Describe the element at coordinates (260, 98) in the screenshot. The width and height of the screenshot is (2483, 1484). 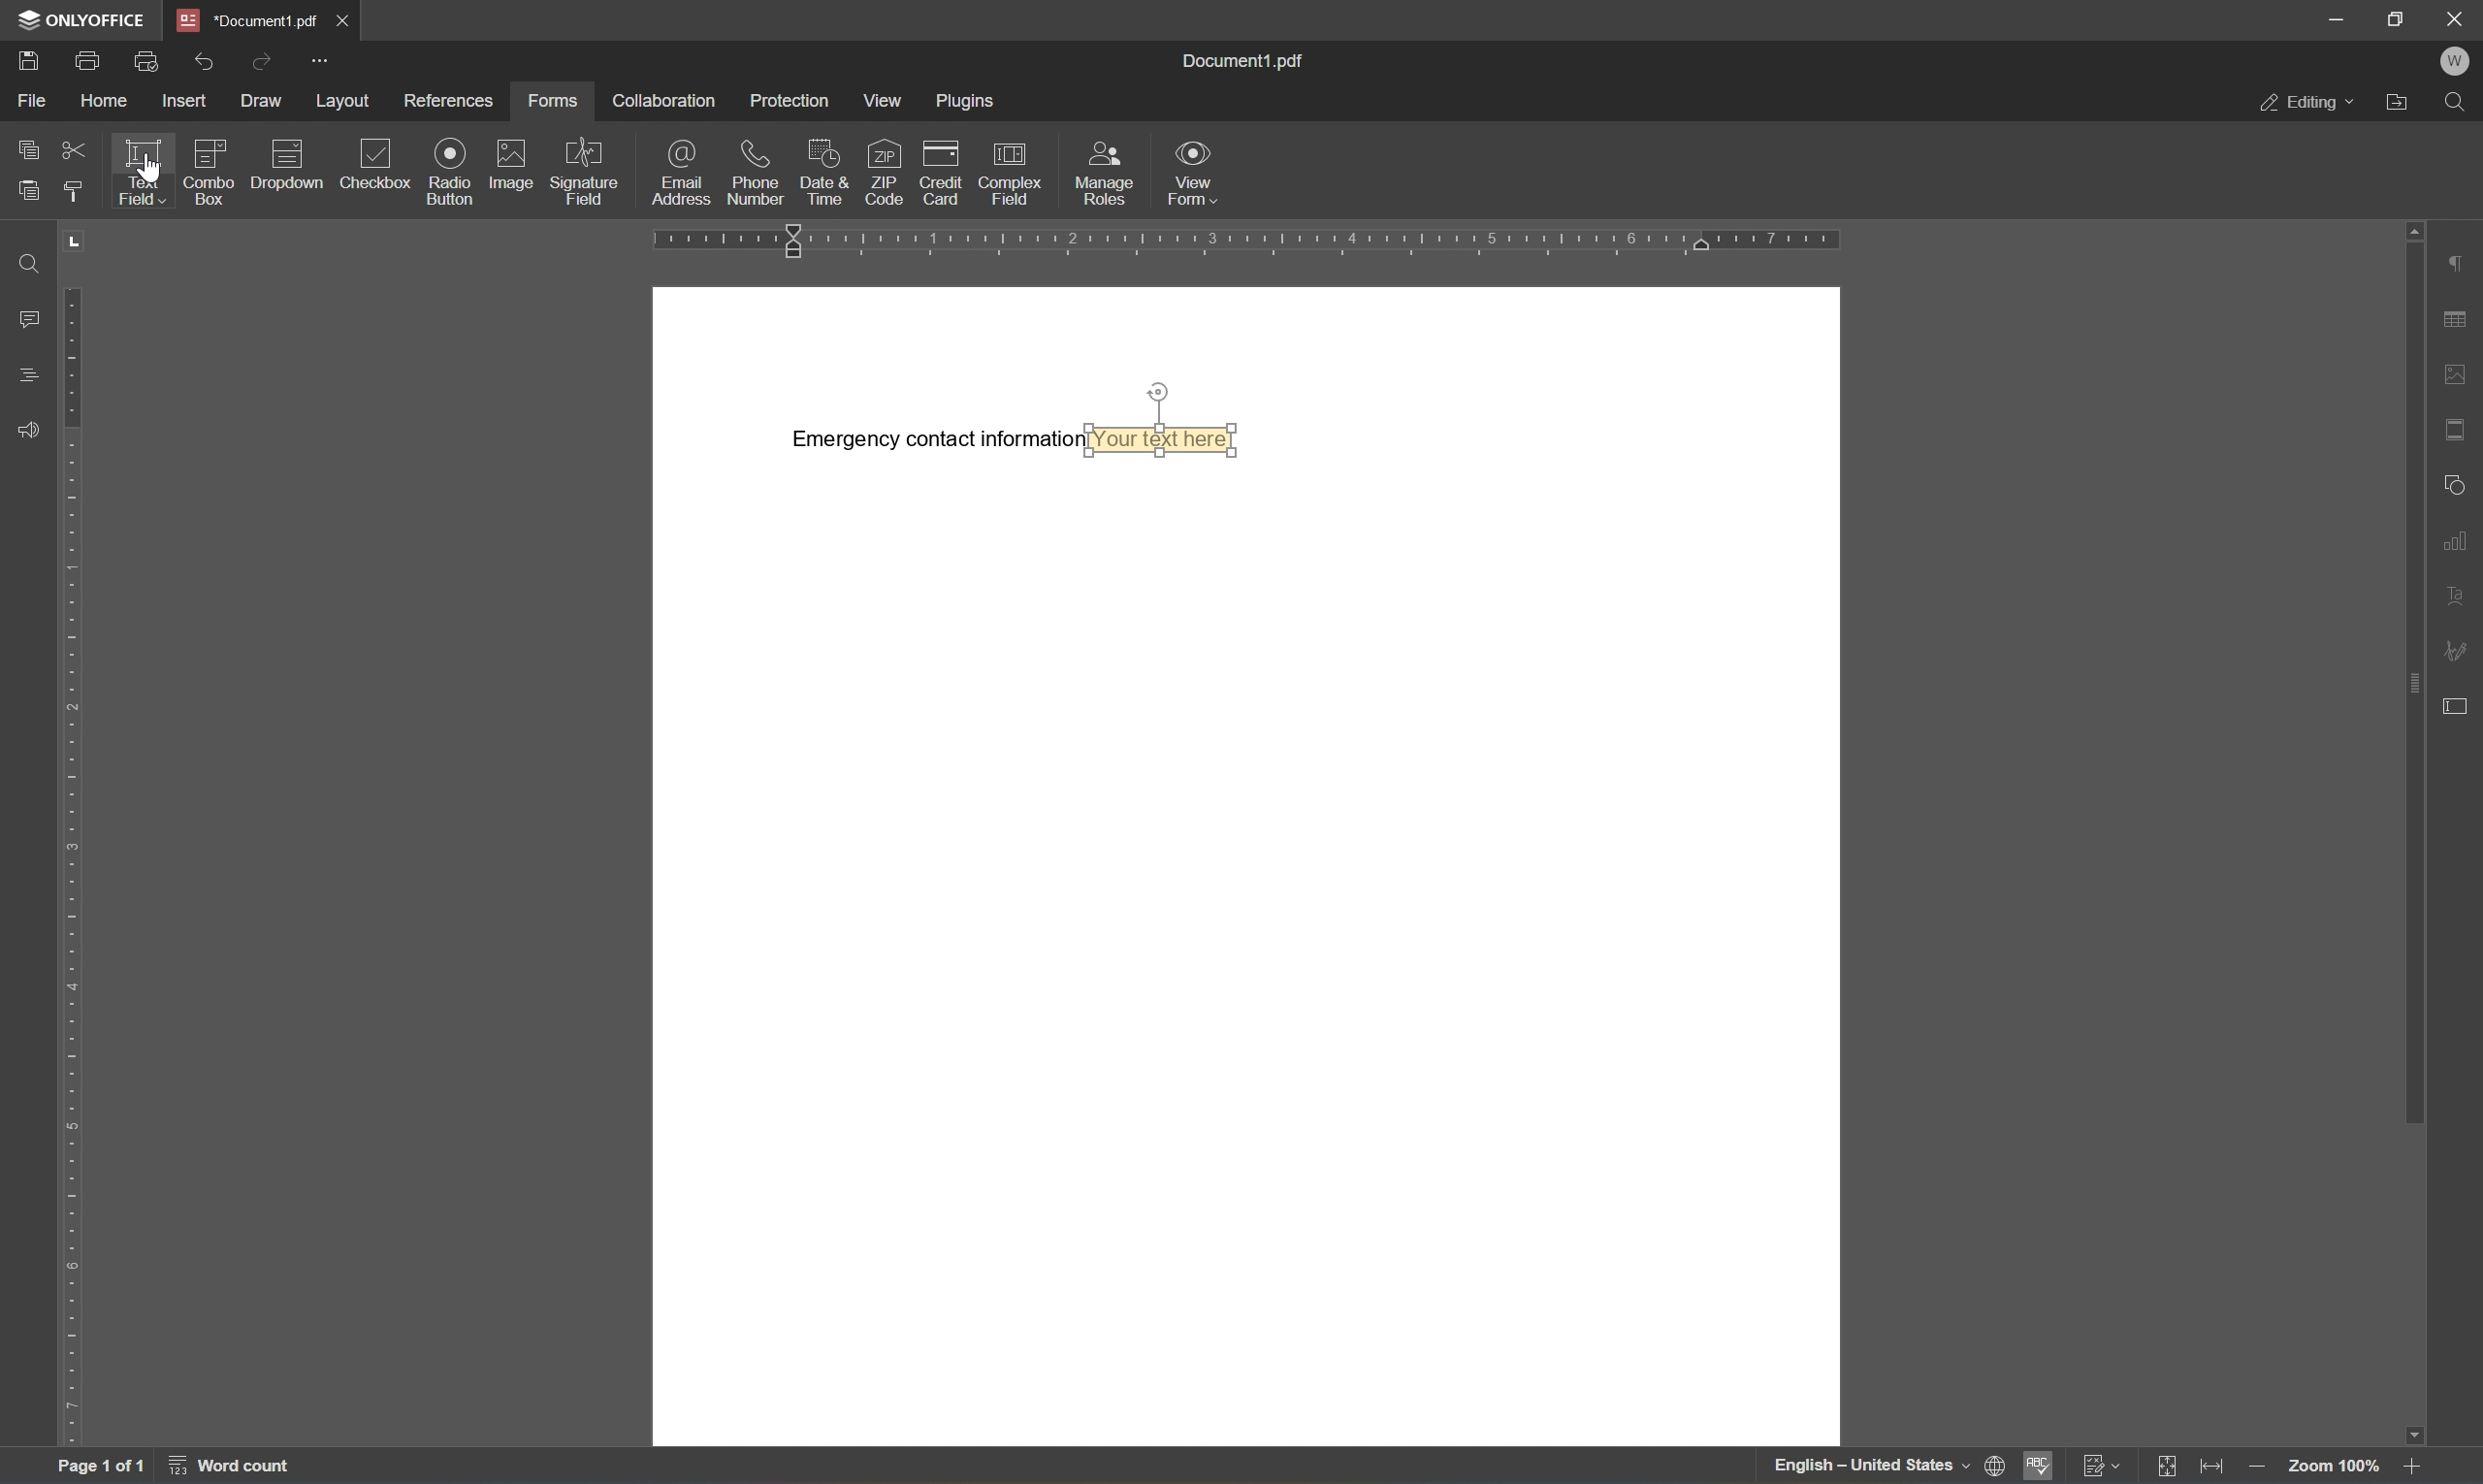
I see `draw` at that location.